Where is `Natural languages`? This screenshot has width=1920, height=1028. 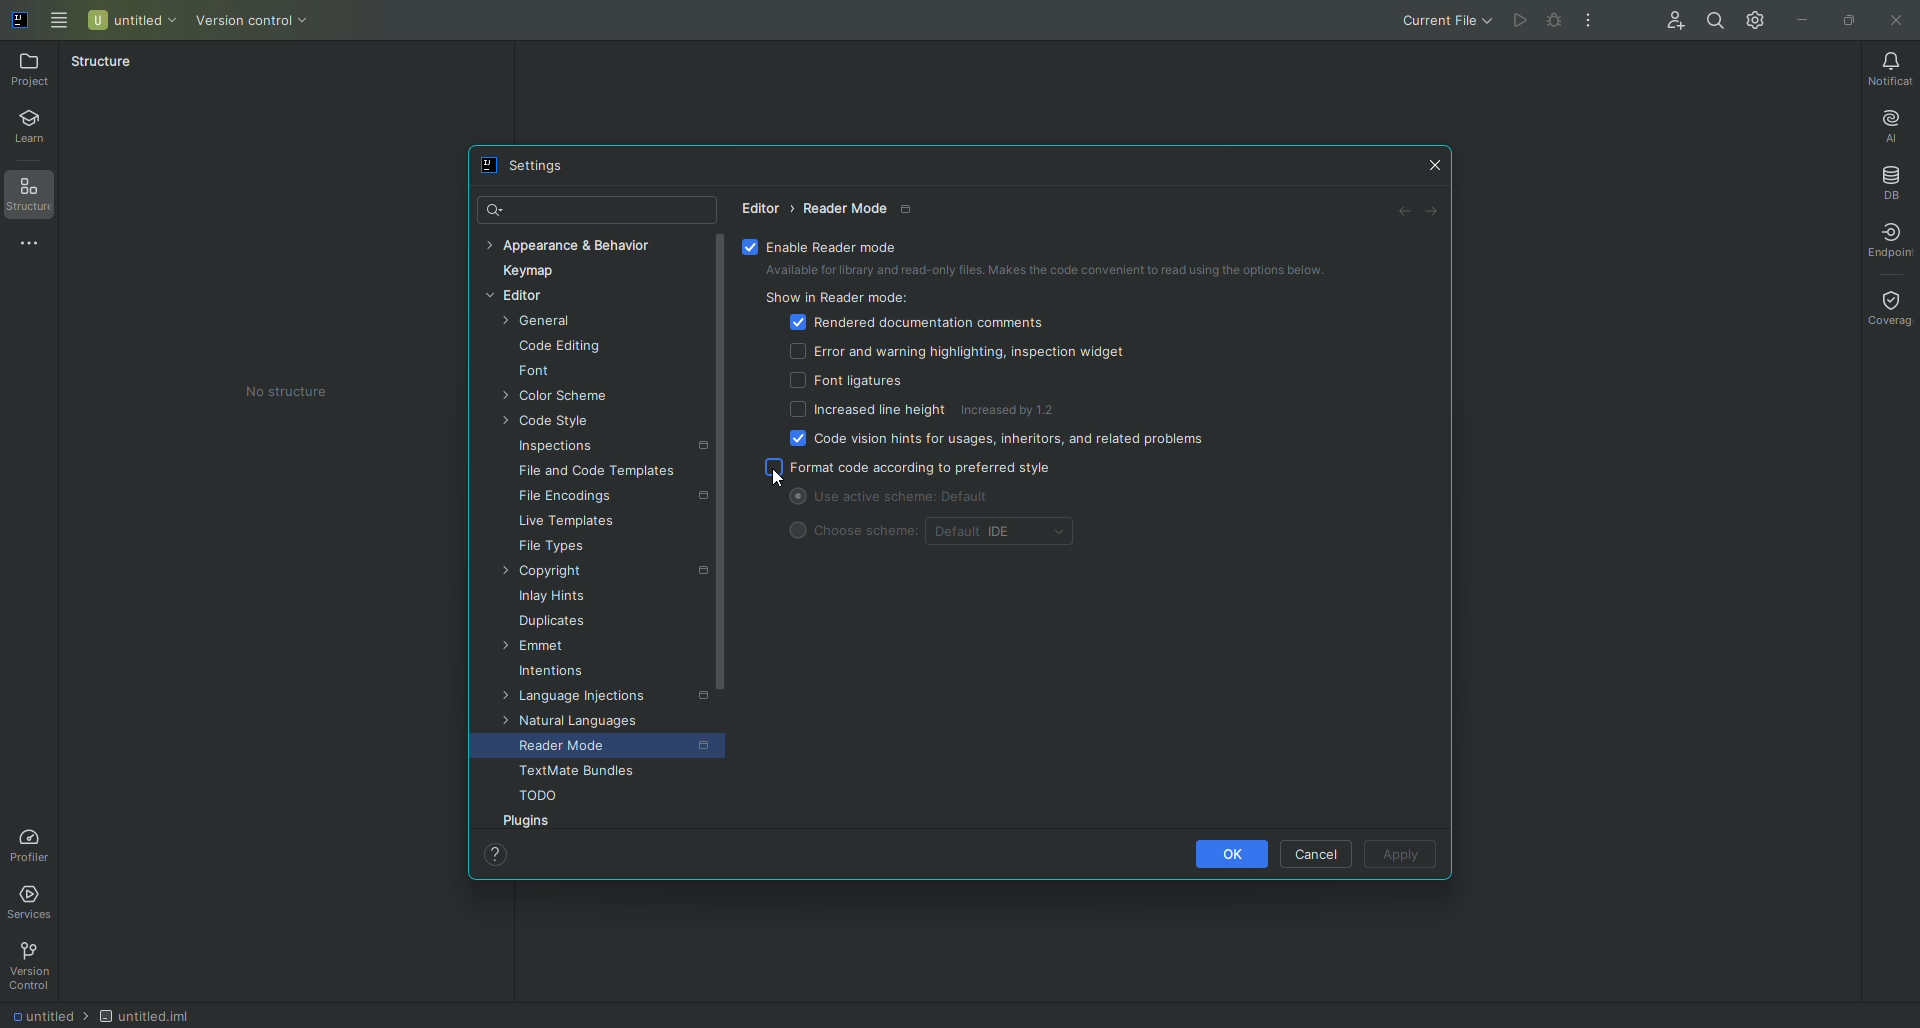
Natural languages is located at coordinates (566, 724).